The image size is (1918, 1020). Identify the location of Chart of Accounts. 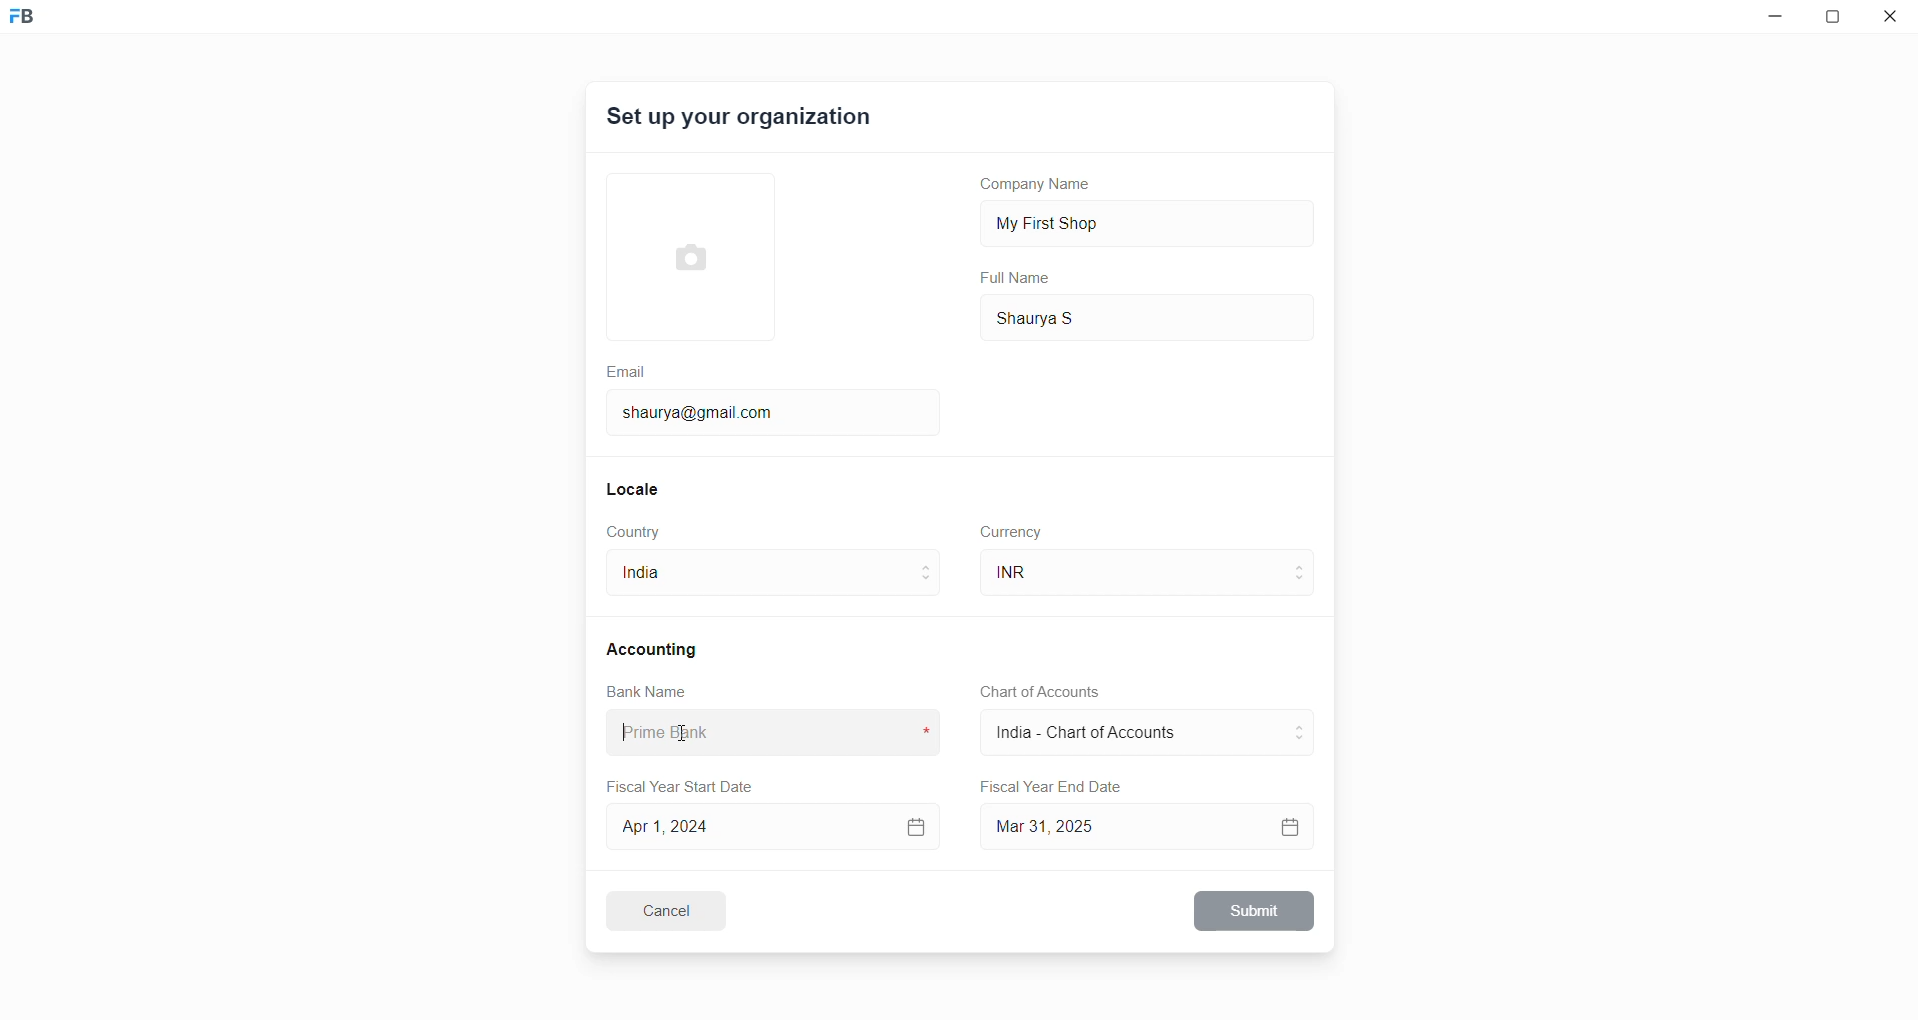
(1034, 692).